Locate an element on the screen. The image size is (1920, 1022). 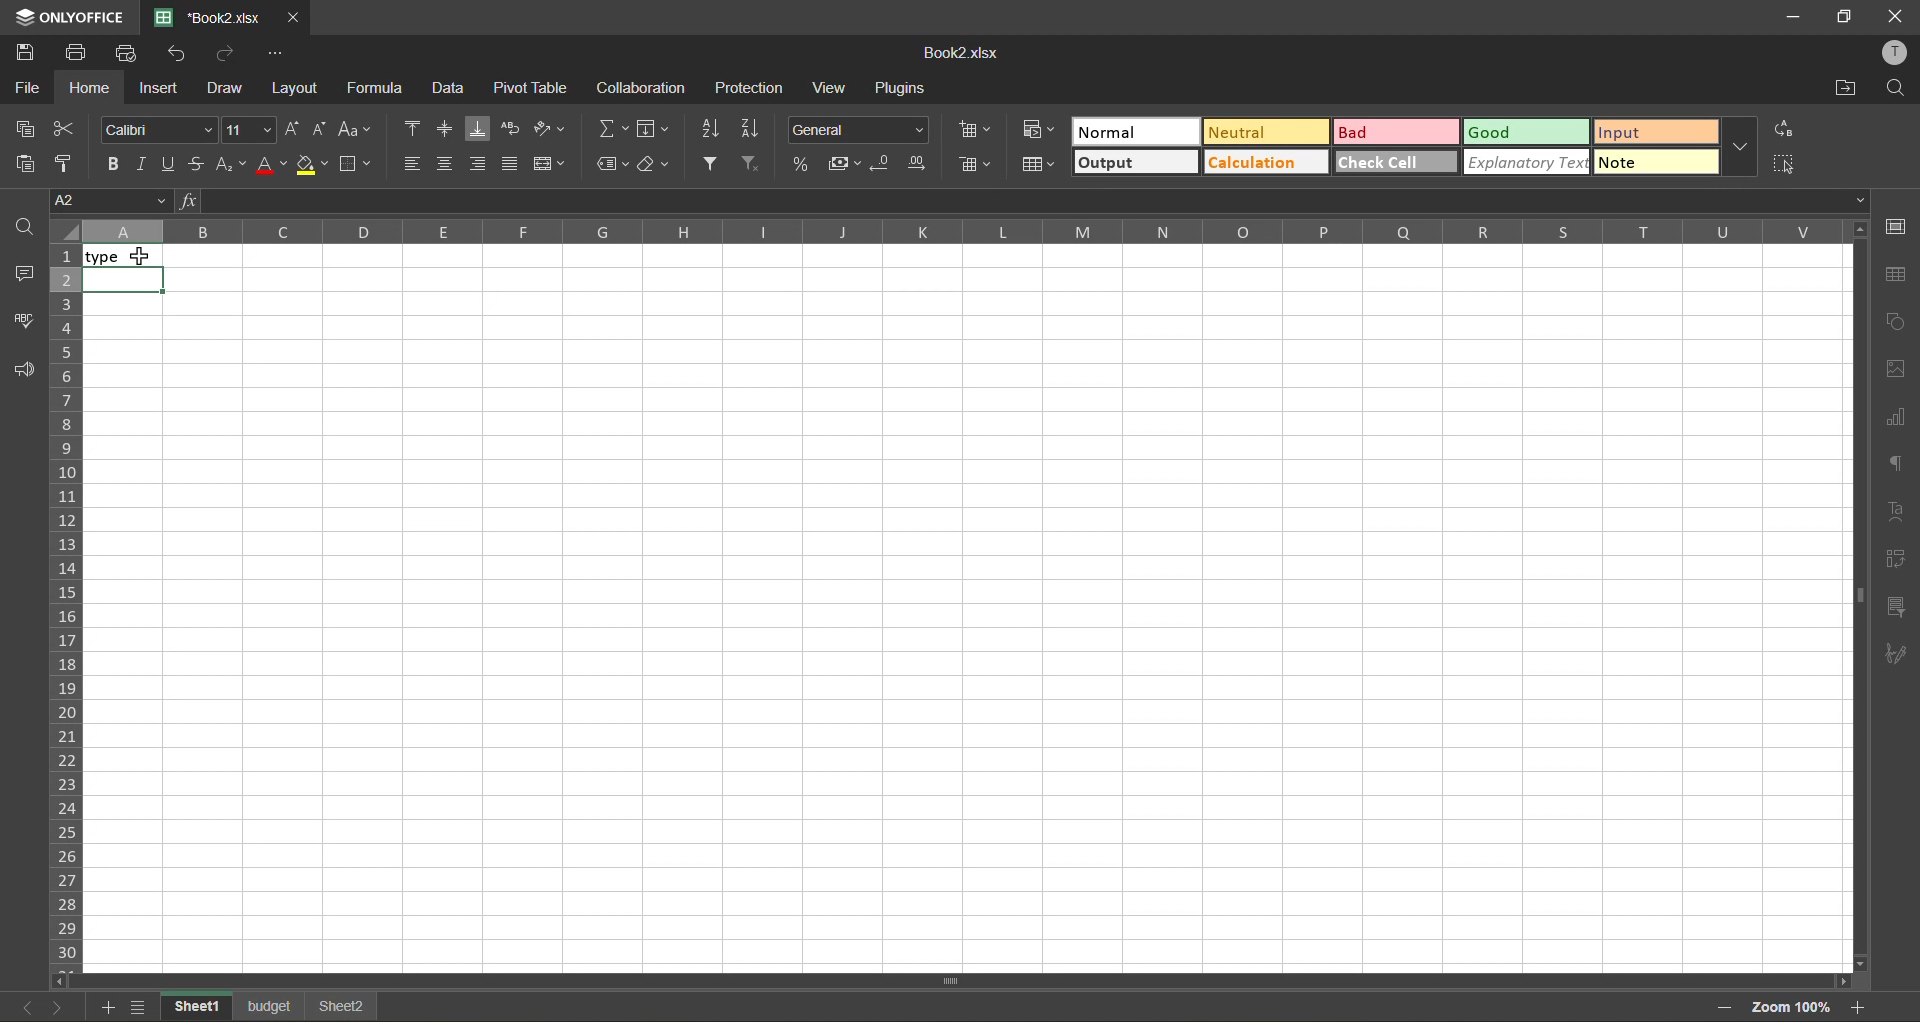
feedback is located at coordinates (23, 372).